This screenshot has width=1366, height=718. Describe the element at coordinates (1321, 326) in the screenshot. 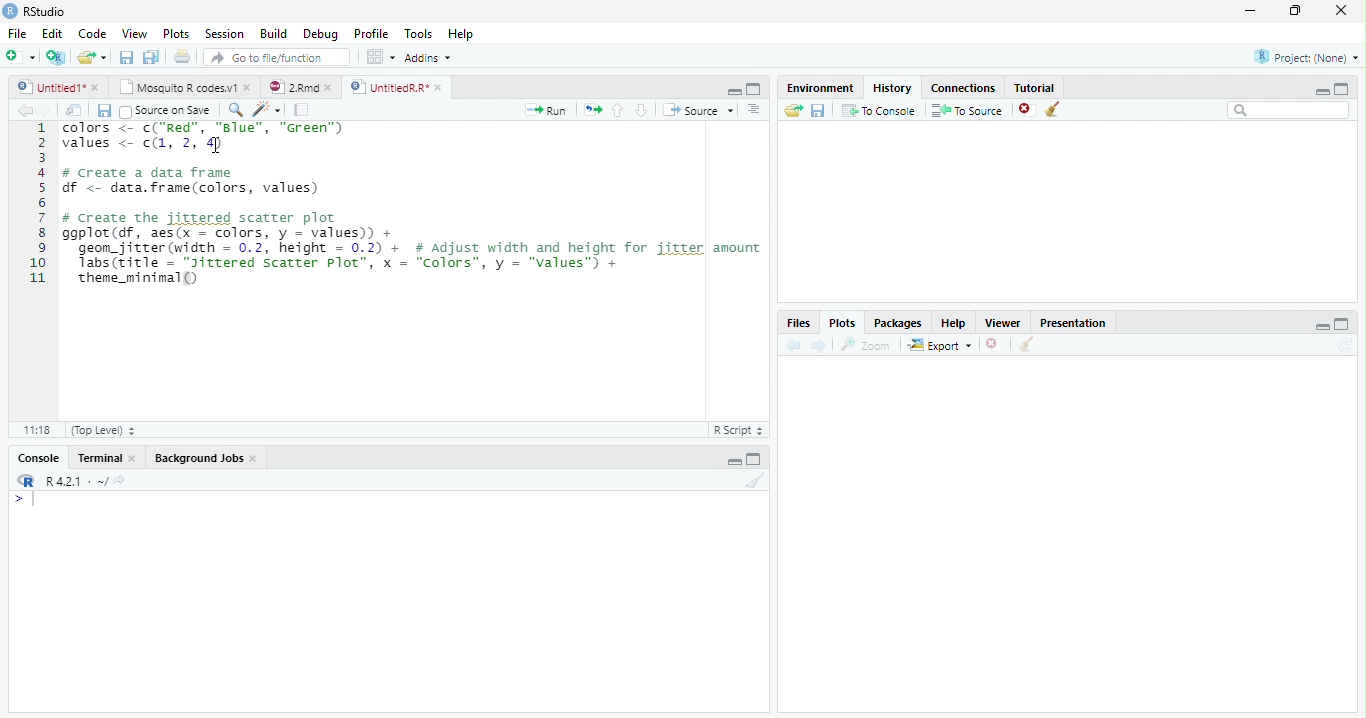

I see `Minimize` at that location.